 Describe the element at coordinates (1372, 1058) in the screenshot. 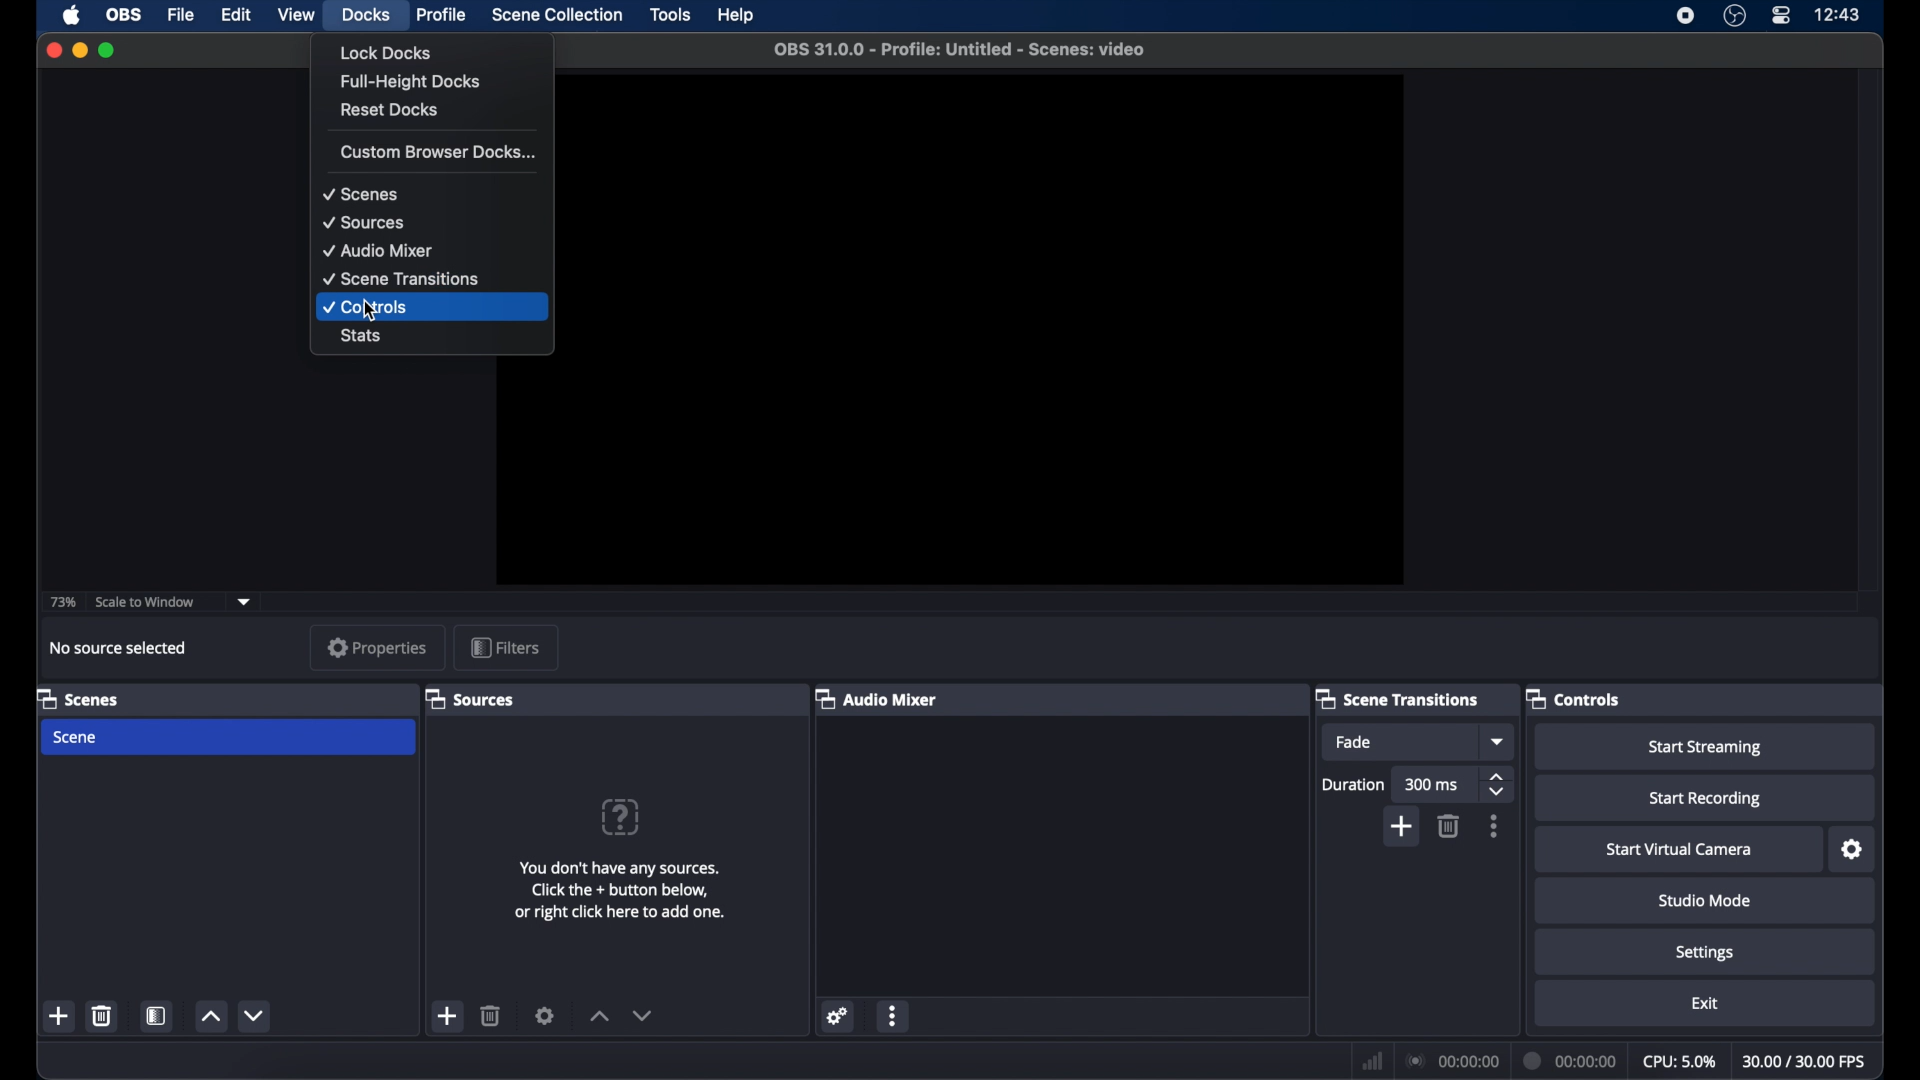

I see `network` at that location.